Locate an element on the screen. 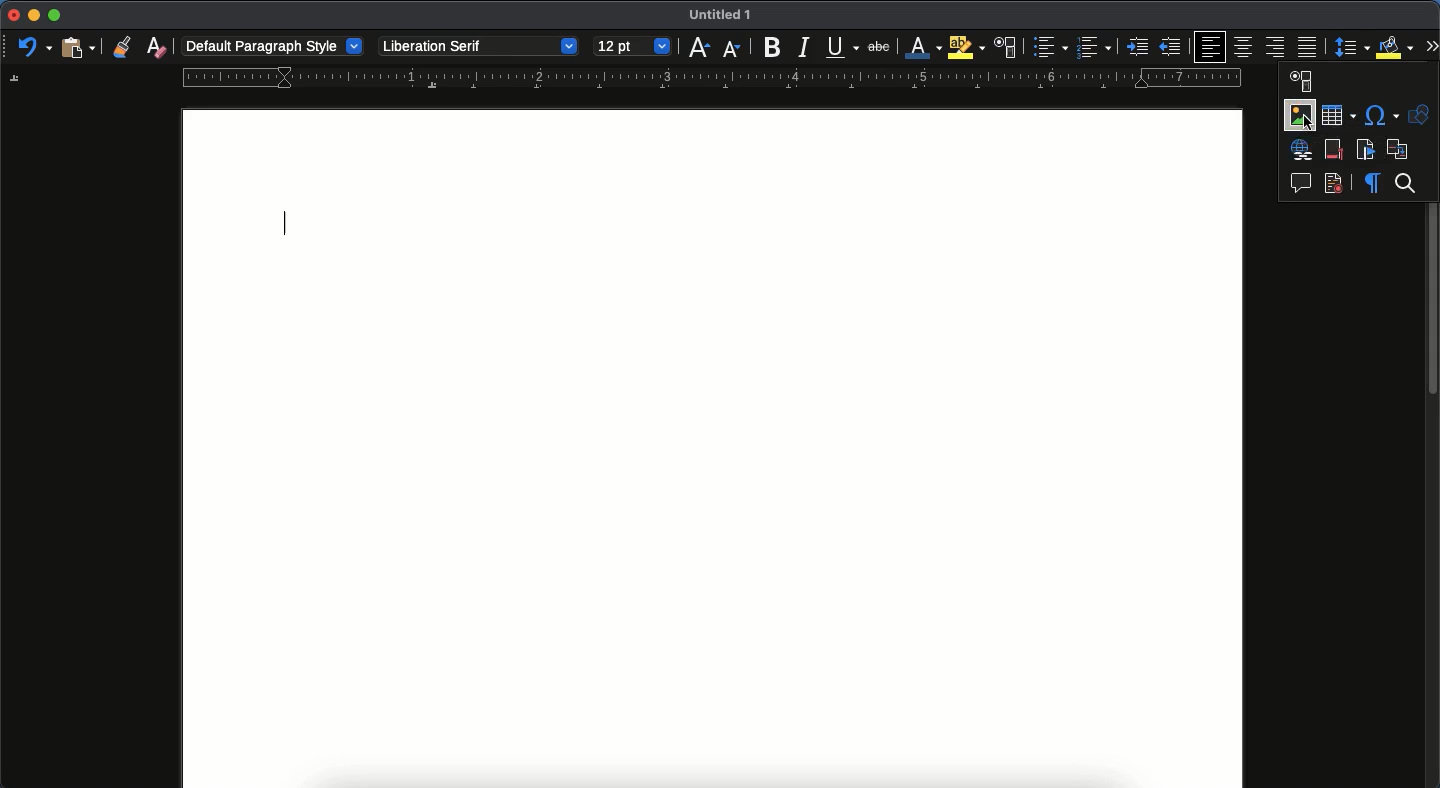  typing cursor is located at coordinates (277, 221).